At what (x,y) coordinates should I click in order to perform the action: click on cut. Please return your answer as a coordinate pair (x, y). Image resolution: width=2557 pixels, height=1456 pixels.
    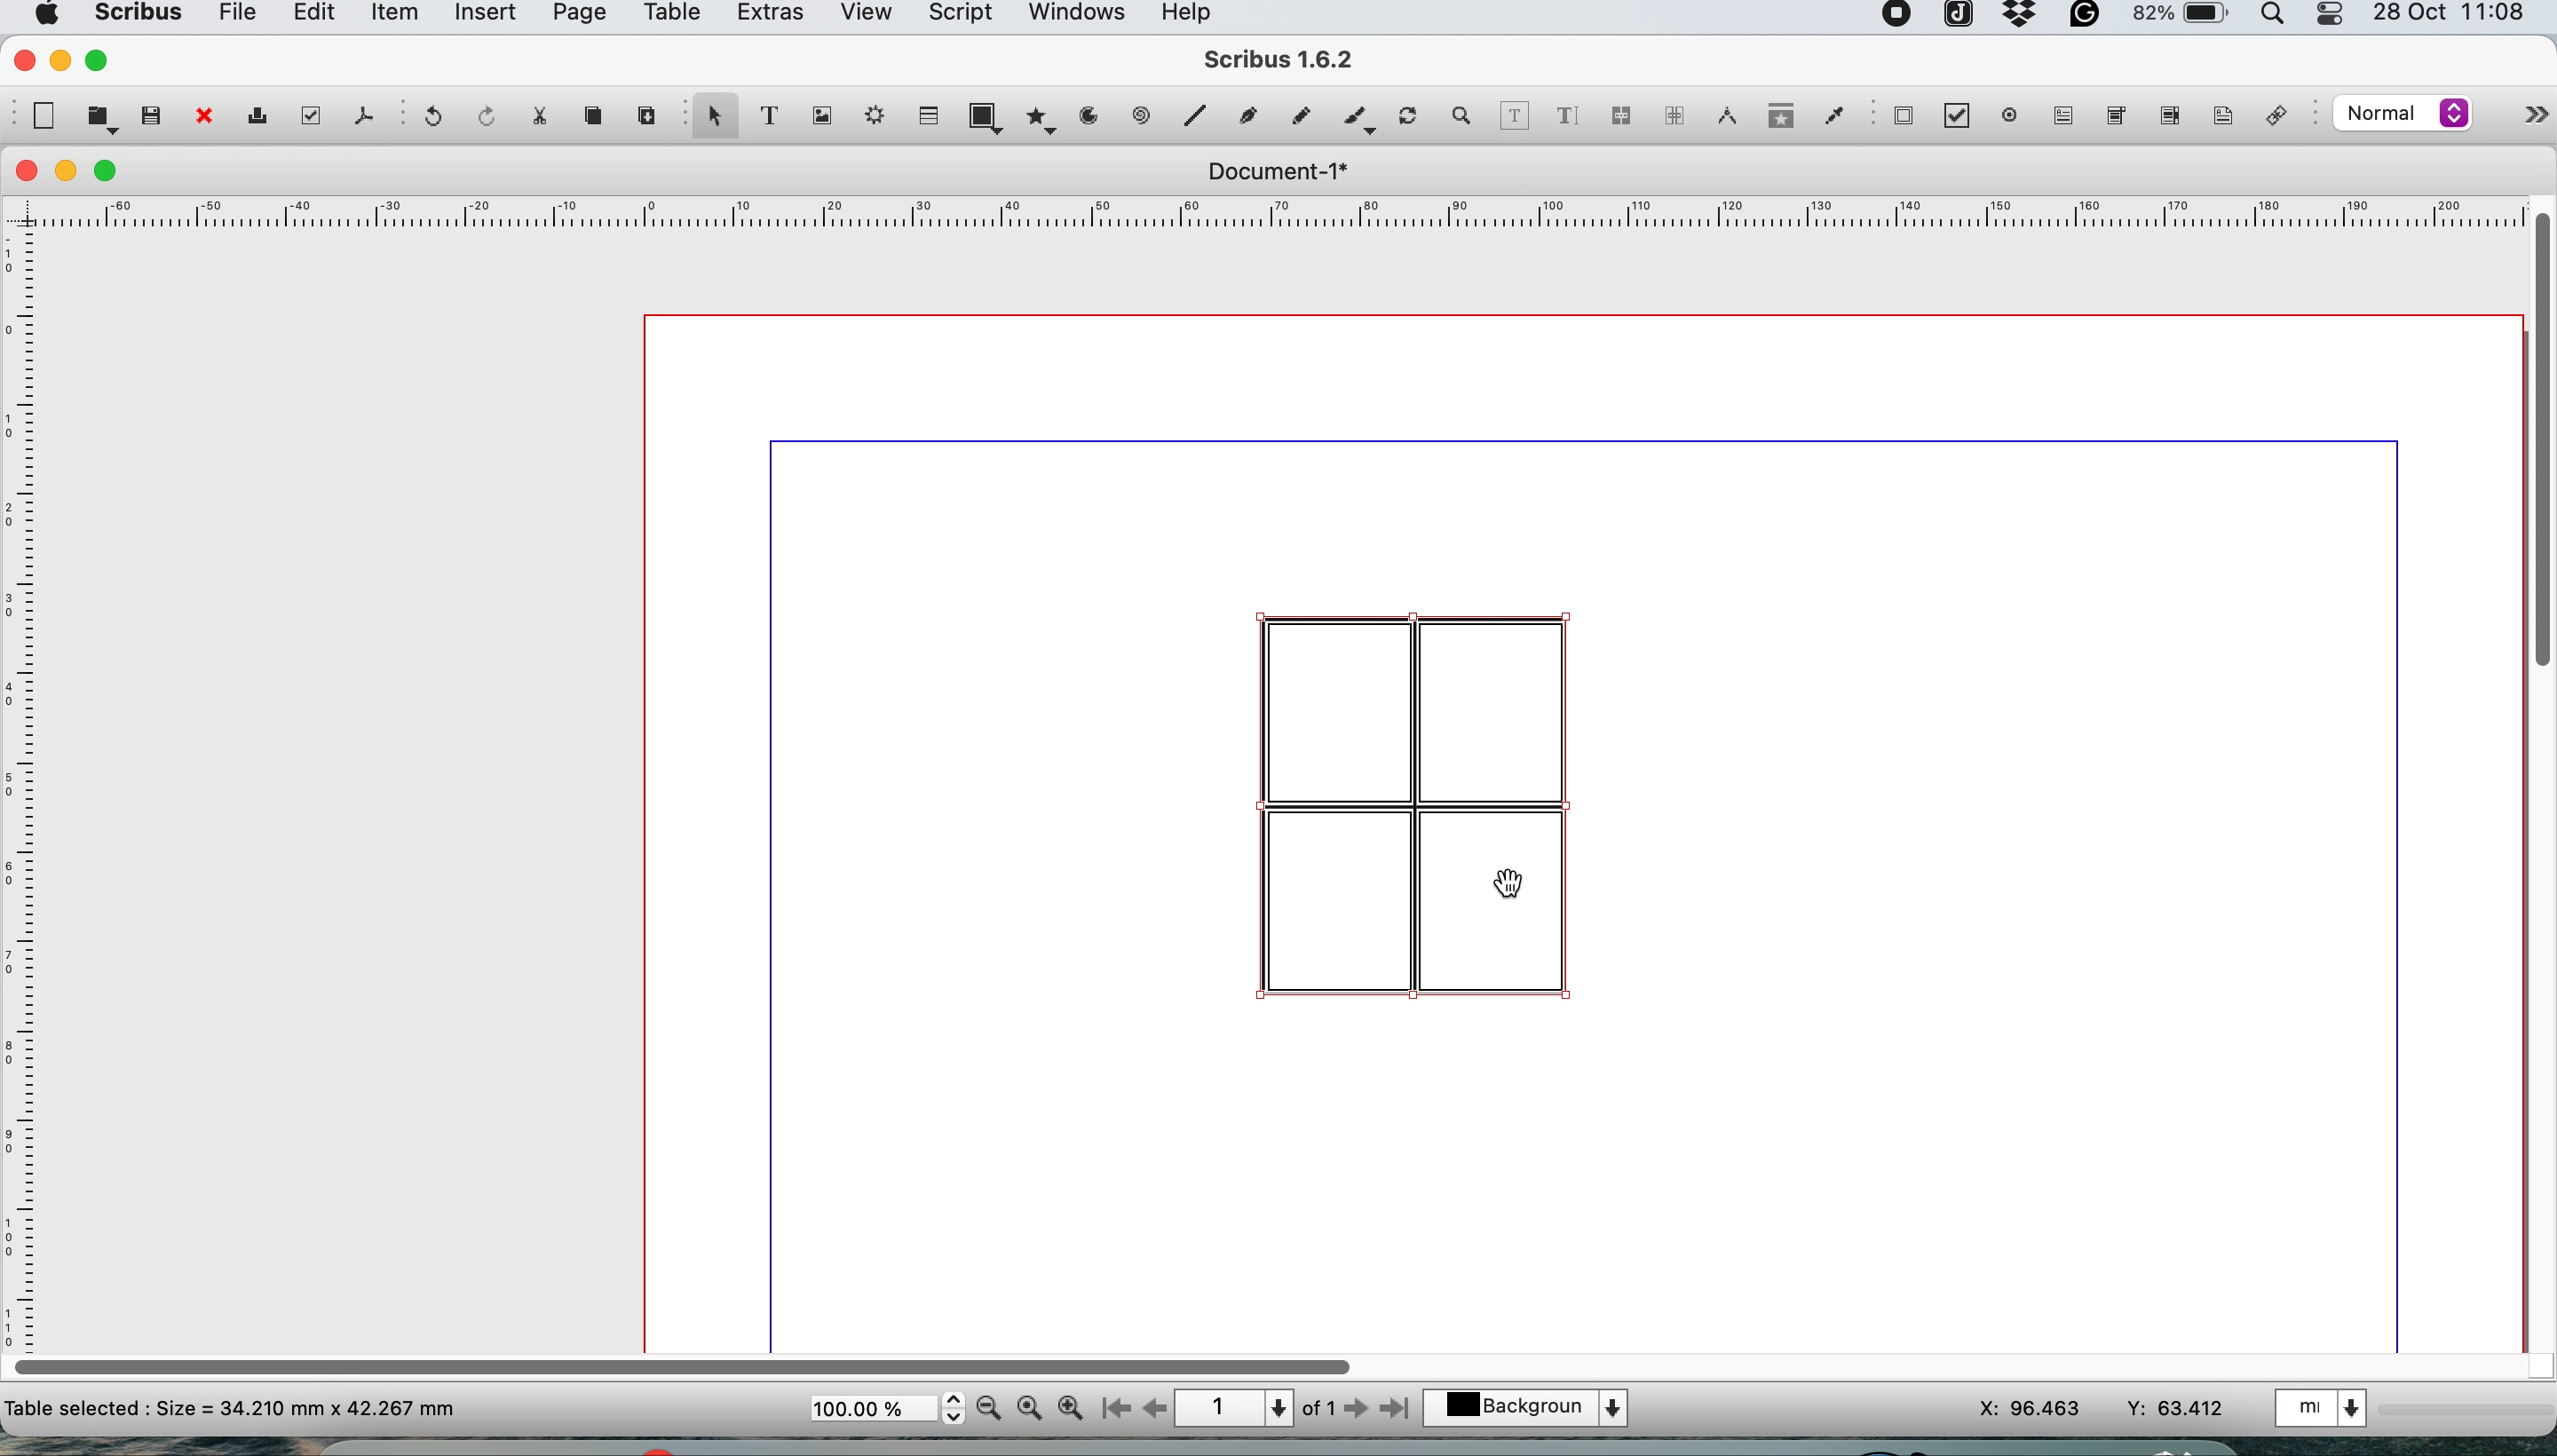
    Looking at the image, I should click on (538, 114).